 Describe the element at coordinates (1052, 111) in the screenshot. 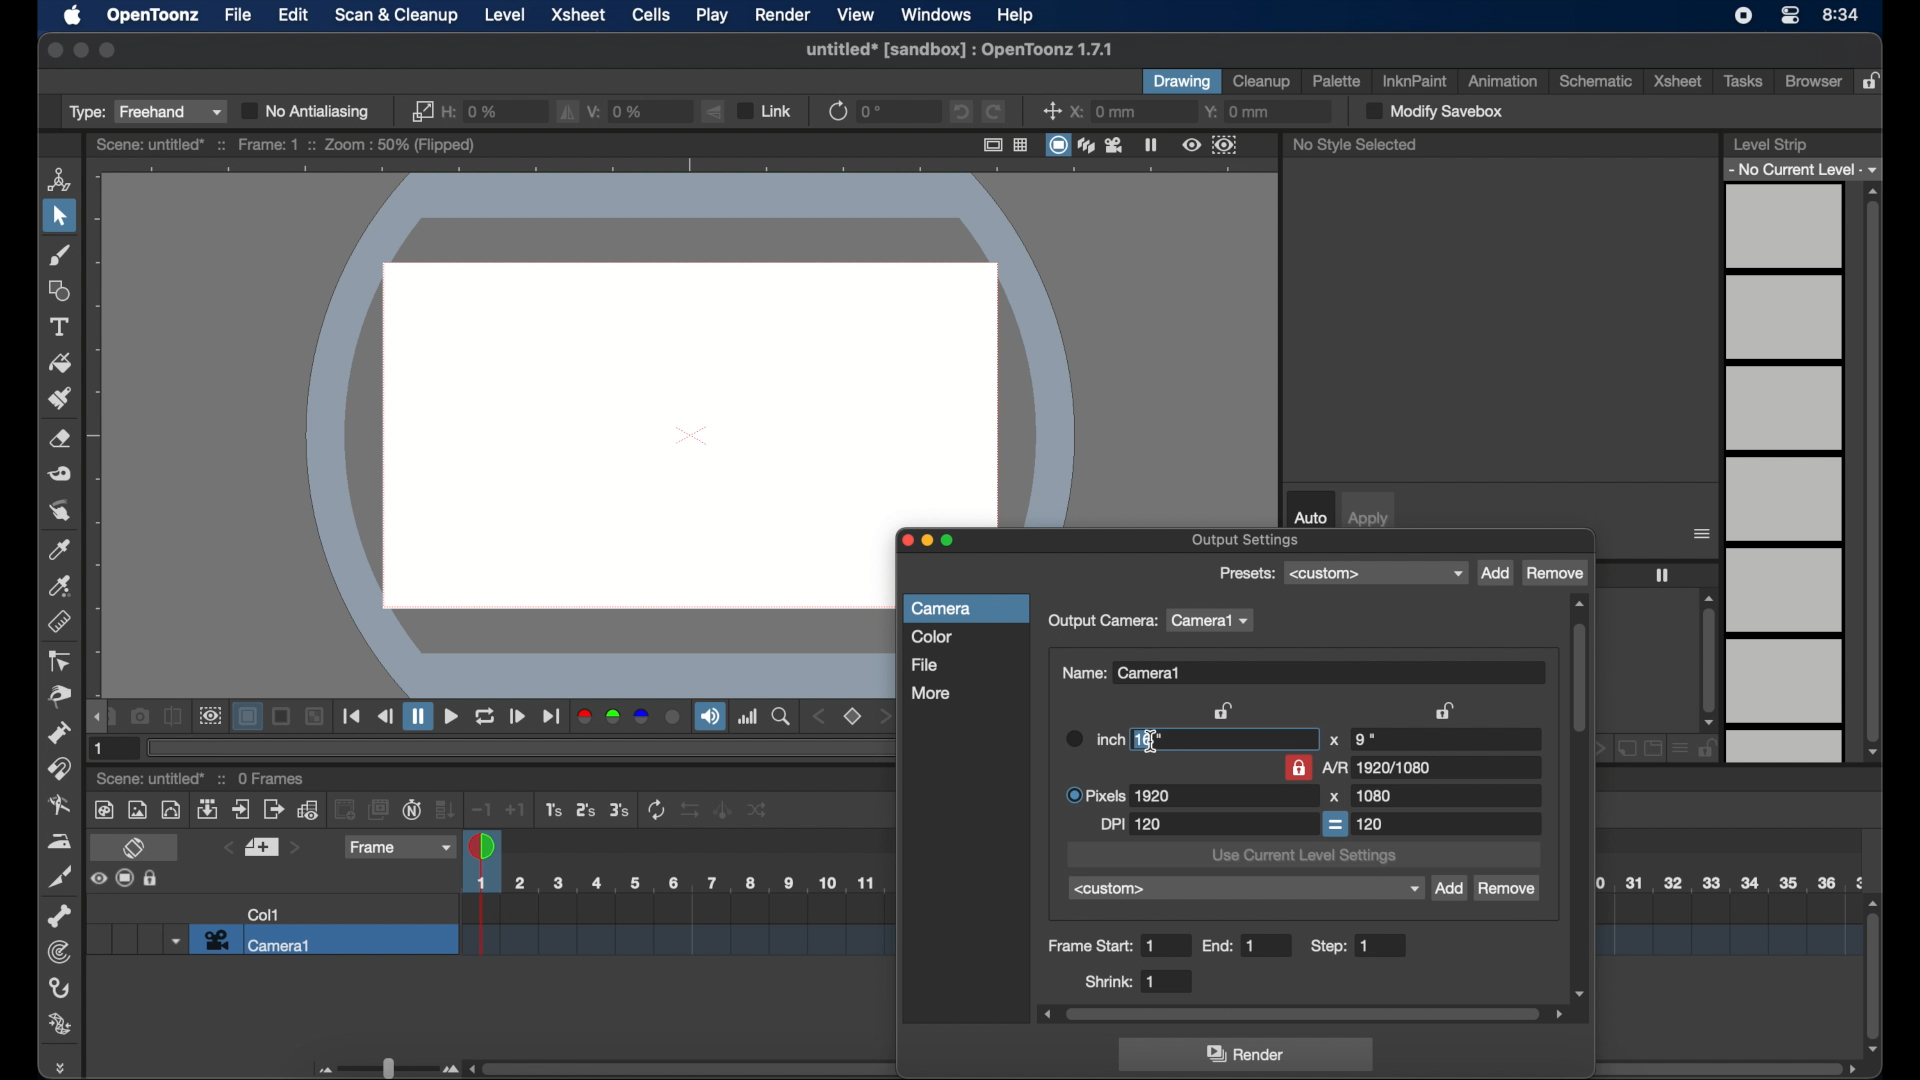

I see `center` at that location.